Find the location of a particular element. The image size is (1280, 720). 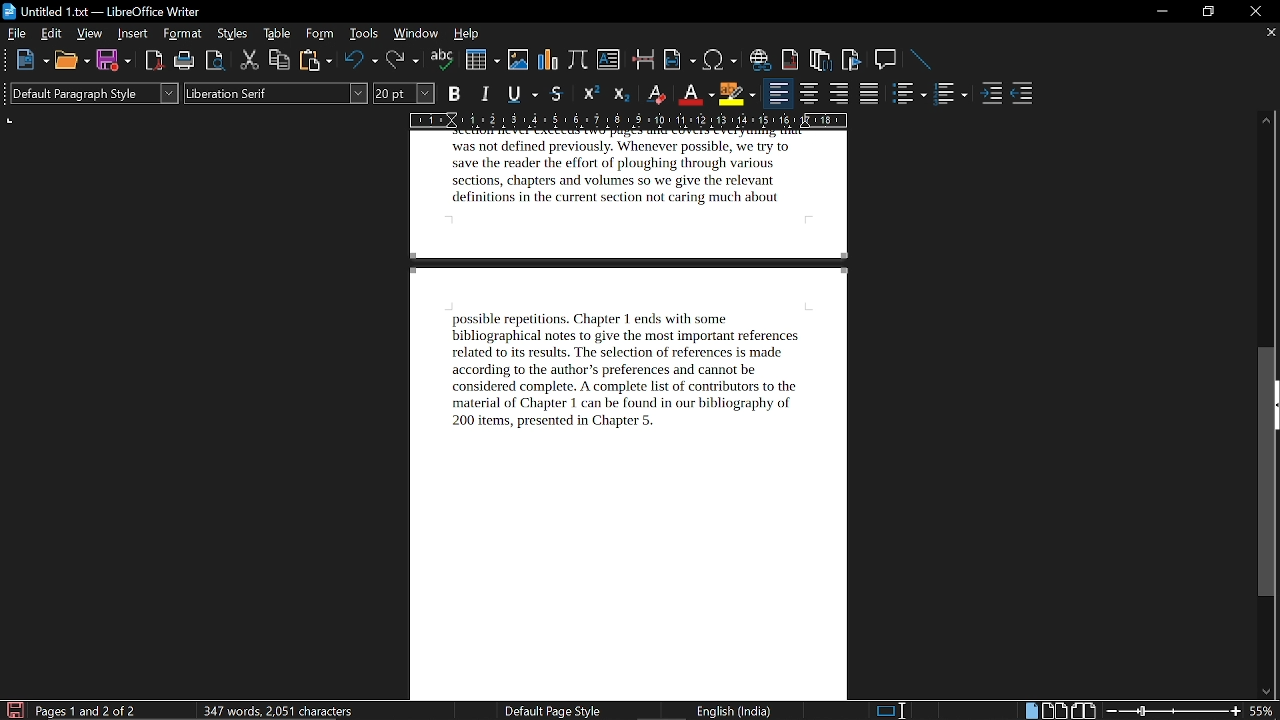

undo is located at coordinates (361, 61).